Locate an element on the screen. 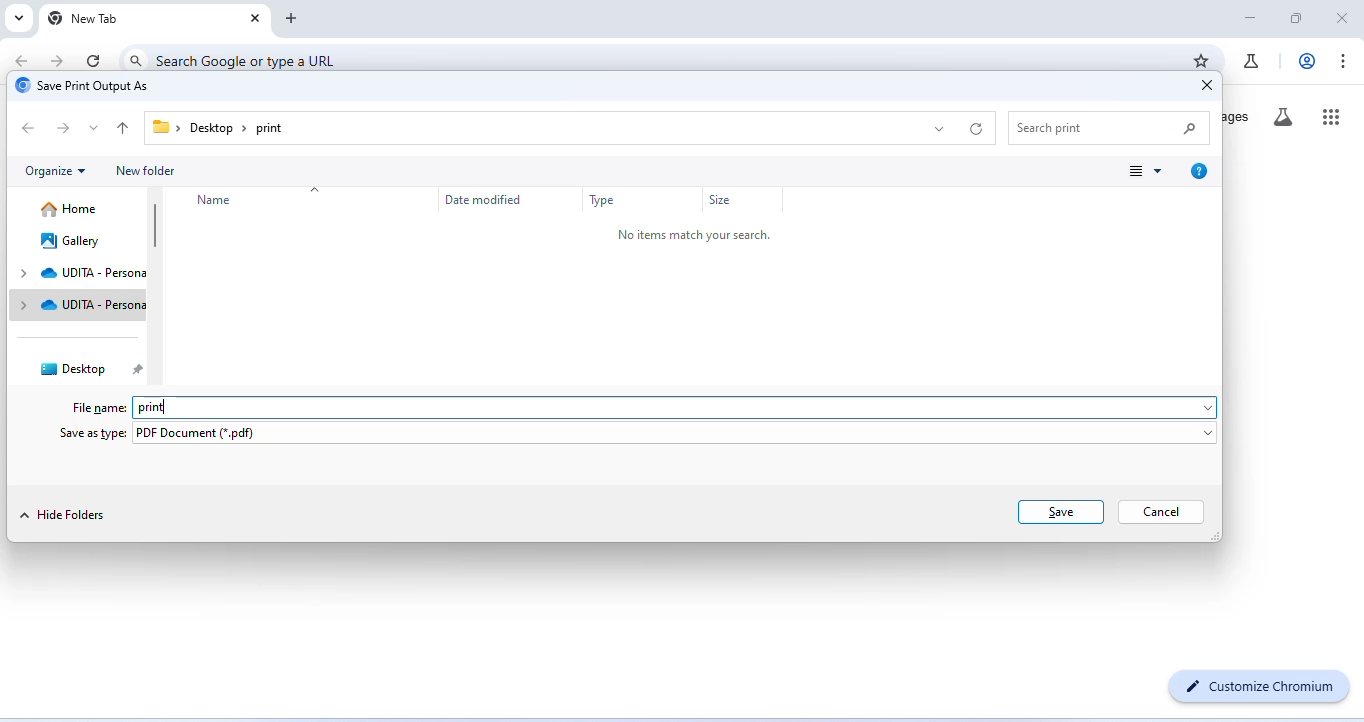 Image resolution: width=1364 pixels, height=722 pixels. type is located at coordinates (604, 201).